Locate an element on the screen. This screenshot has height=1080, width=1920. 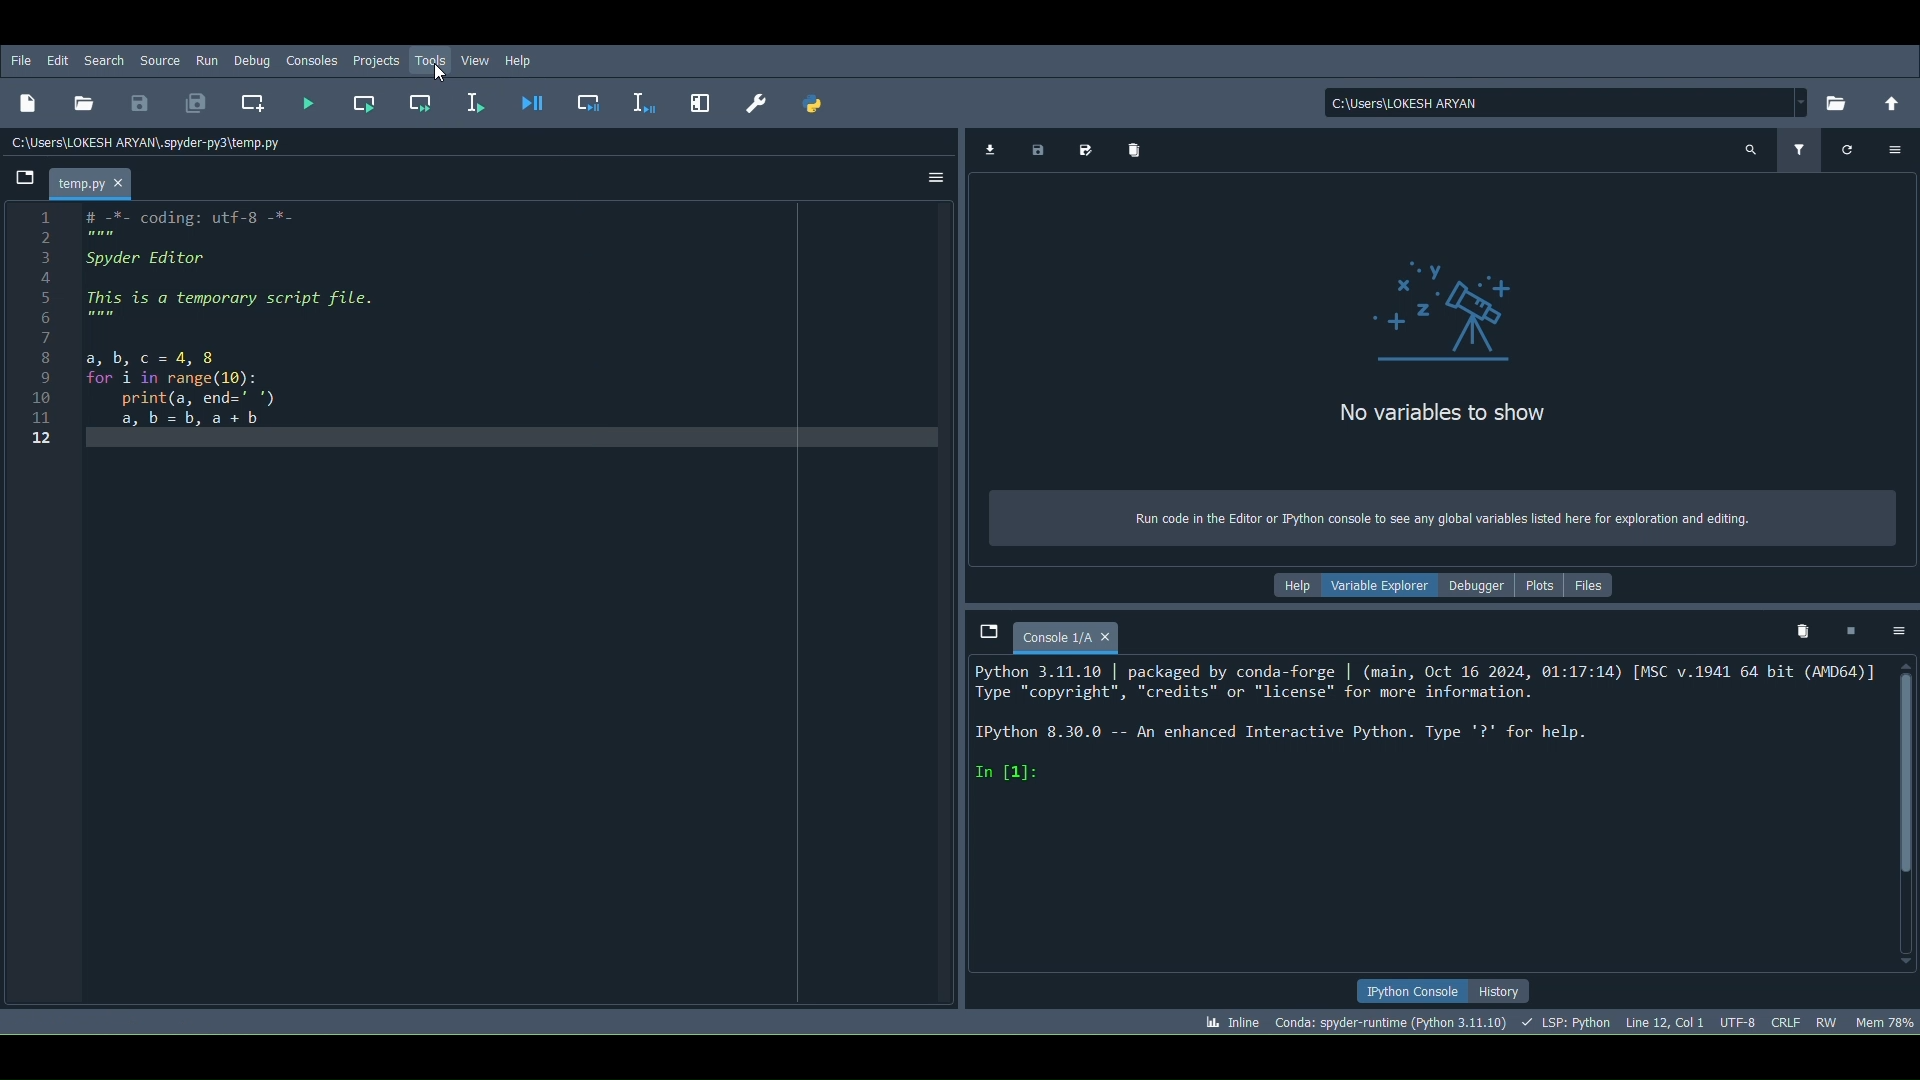
Run file (F5) is located at coordinates (309, 101).